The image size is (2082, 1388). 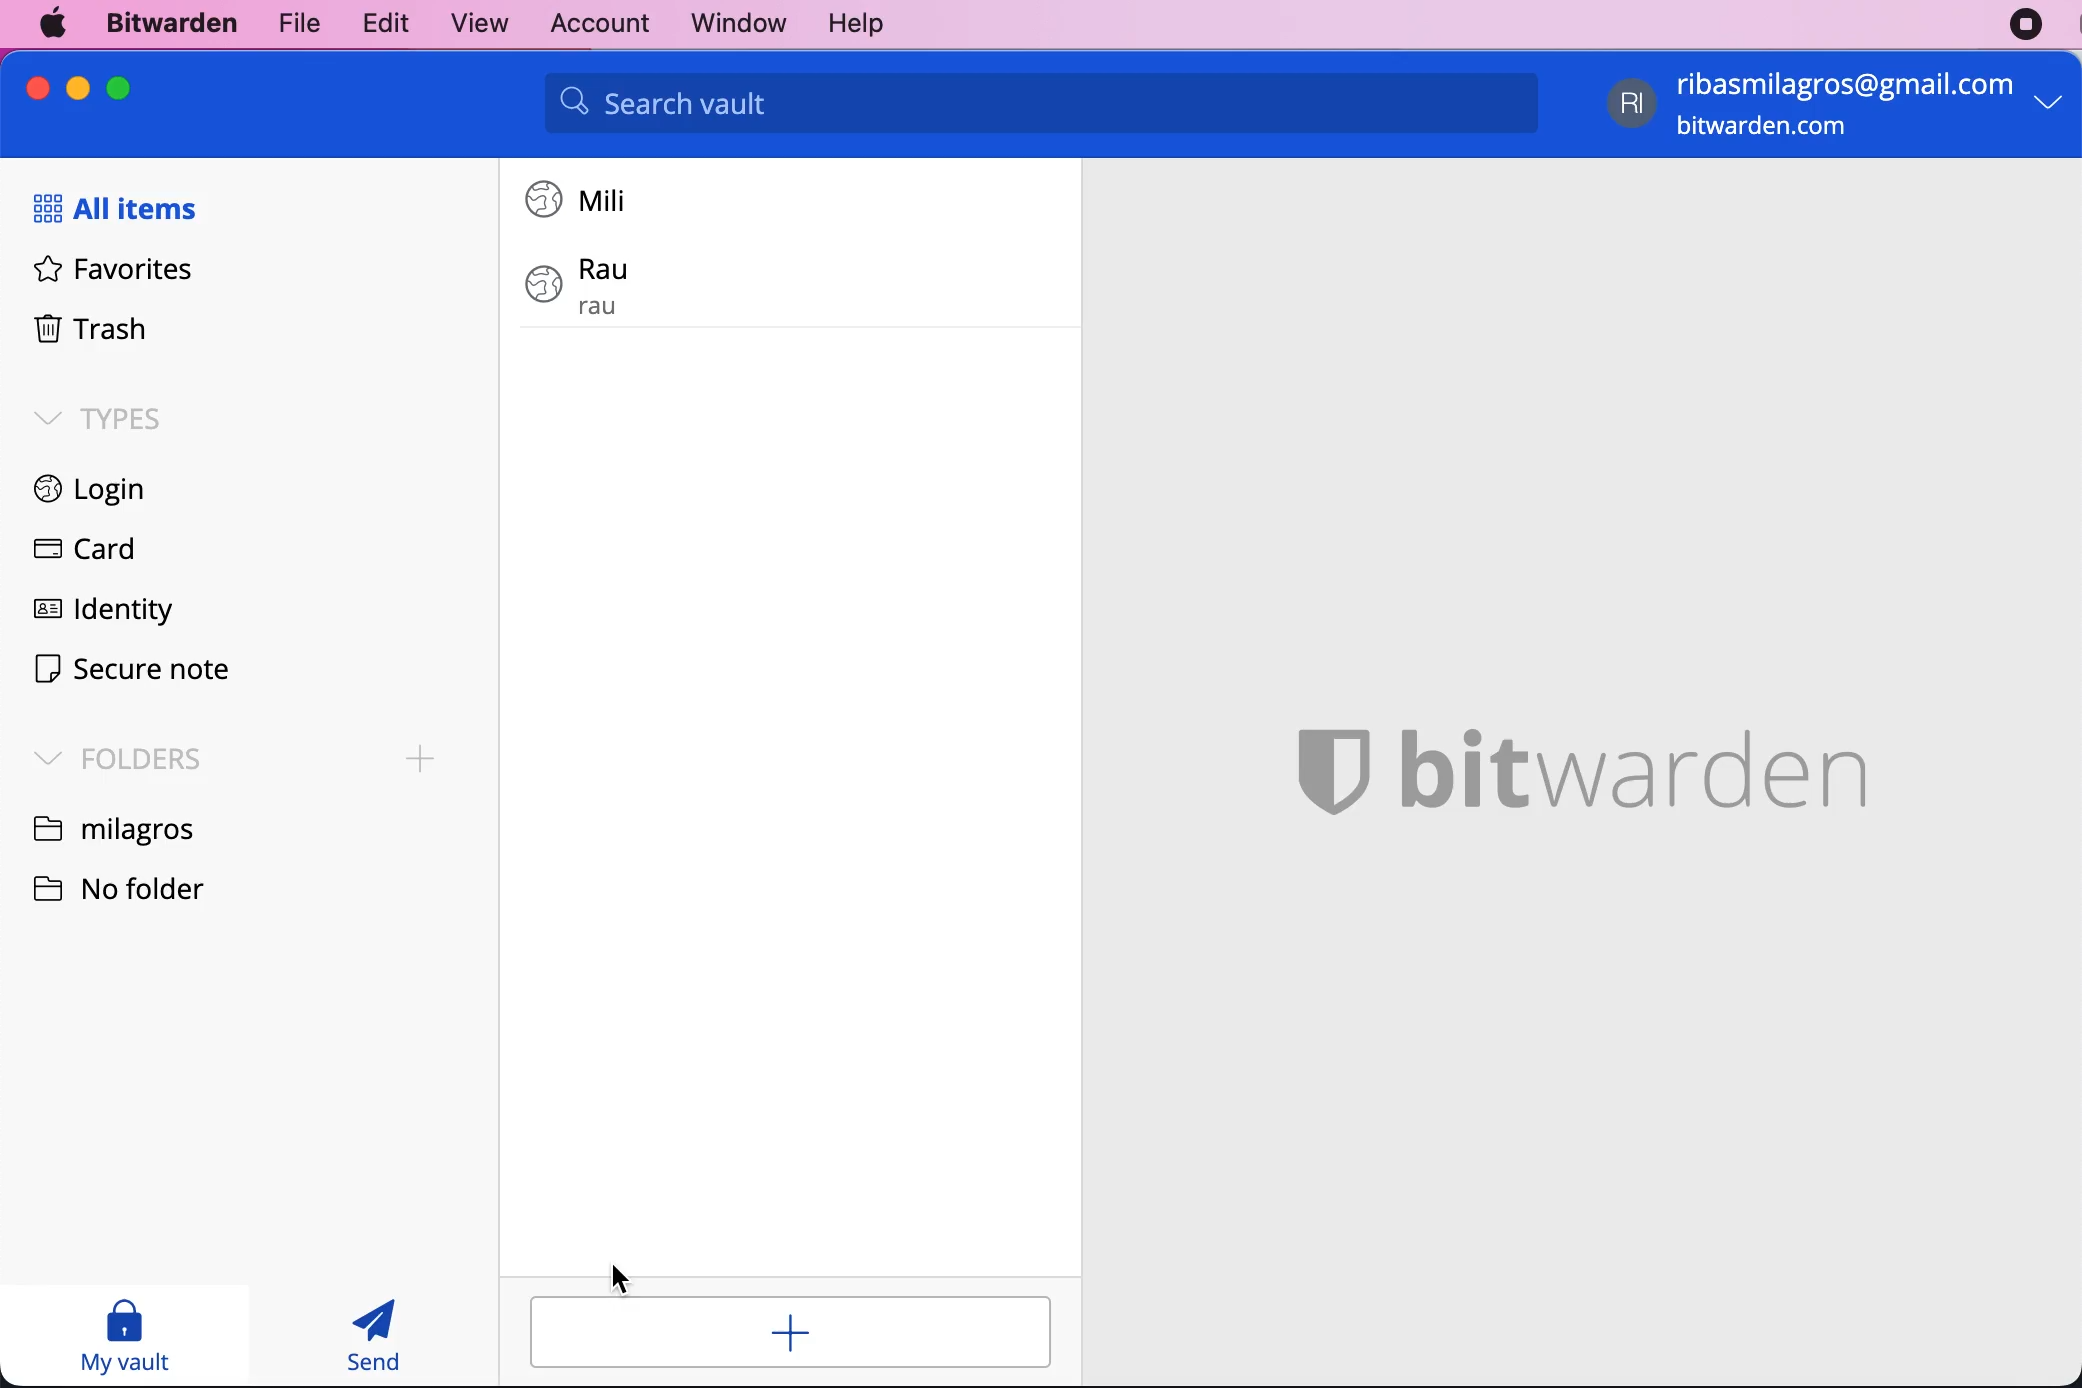 What do you see at coordinates (78, 88) in the screenshot?
I see `minimize` at bounding box center [78, 88].